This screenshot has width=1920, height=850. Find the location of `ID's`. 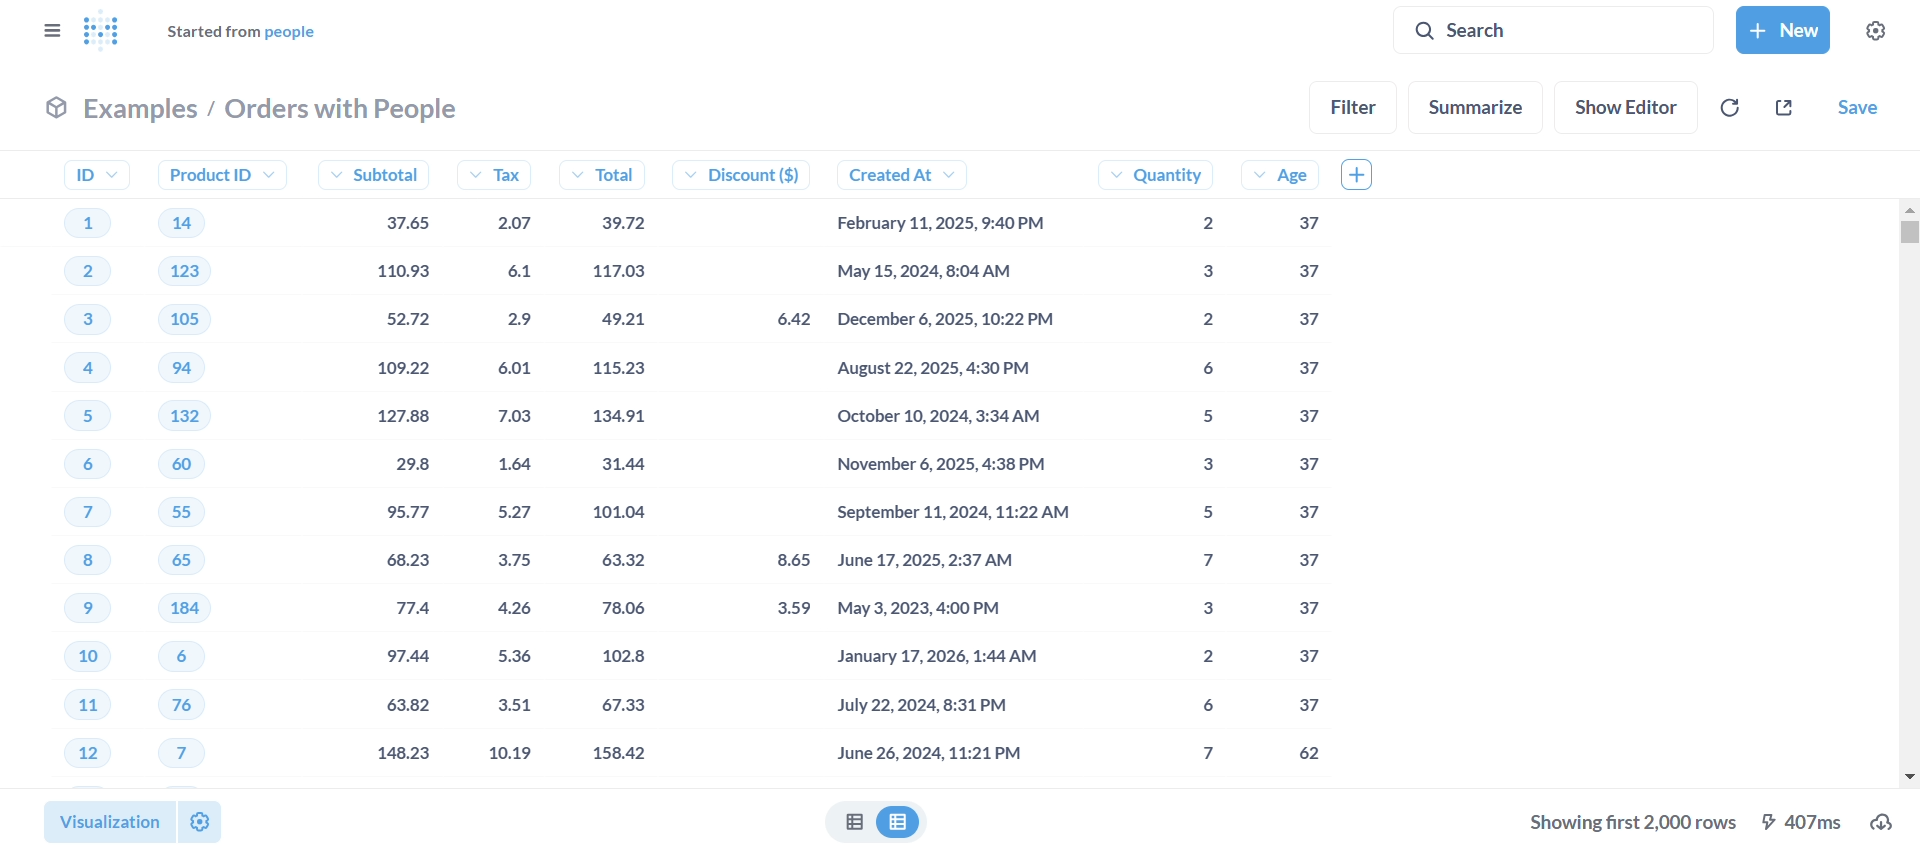

ID's is located at coordinates (90, 475).